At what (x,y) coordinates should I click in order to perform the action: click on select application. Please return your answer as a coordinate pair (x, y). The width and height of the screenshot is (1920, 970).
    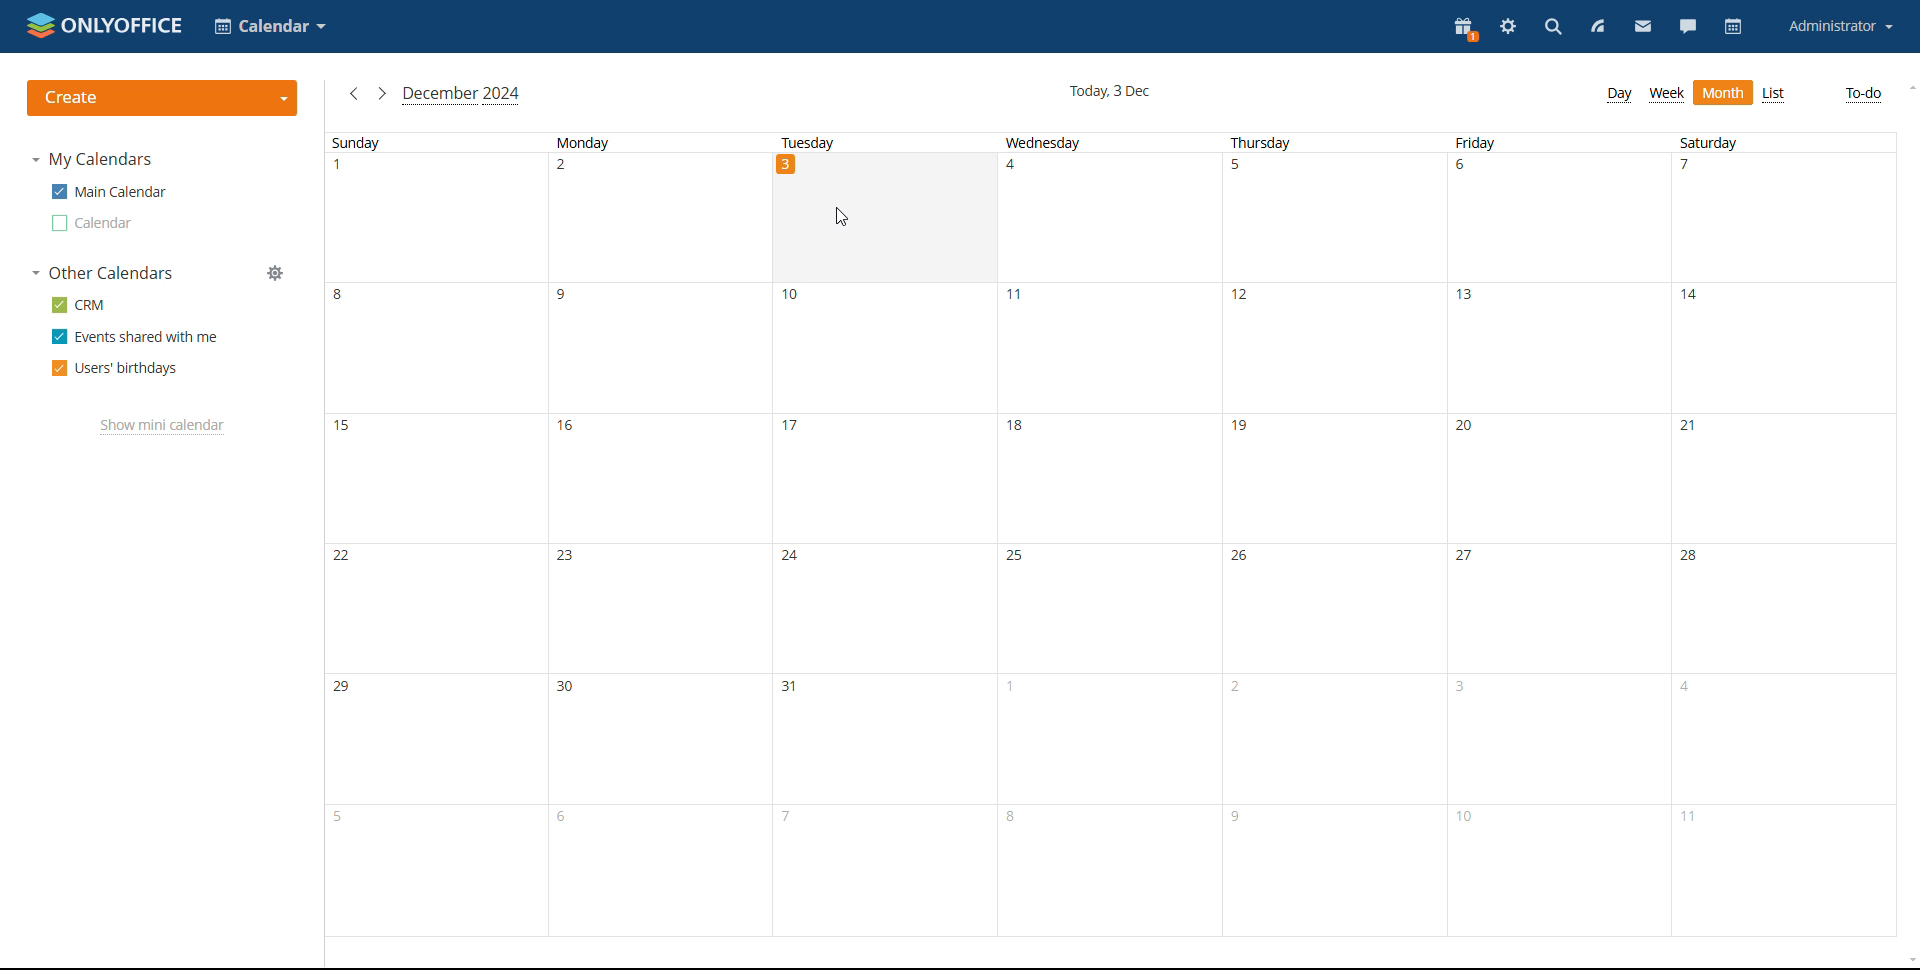
    Looking at the image, I should click on (268, 26).